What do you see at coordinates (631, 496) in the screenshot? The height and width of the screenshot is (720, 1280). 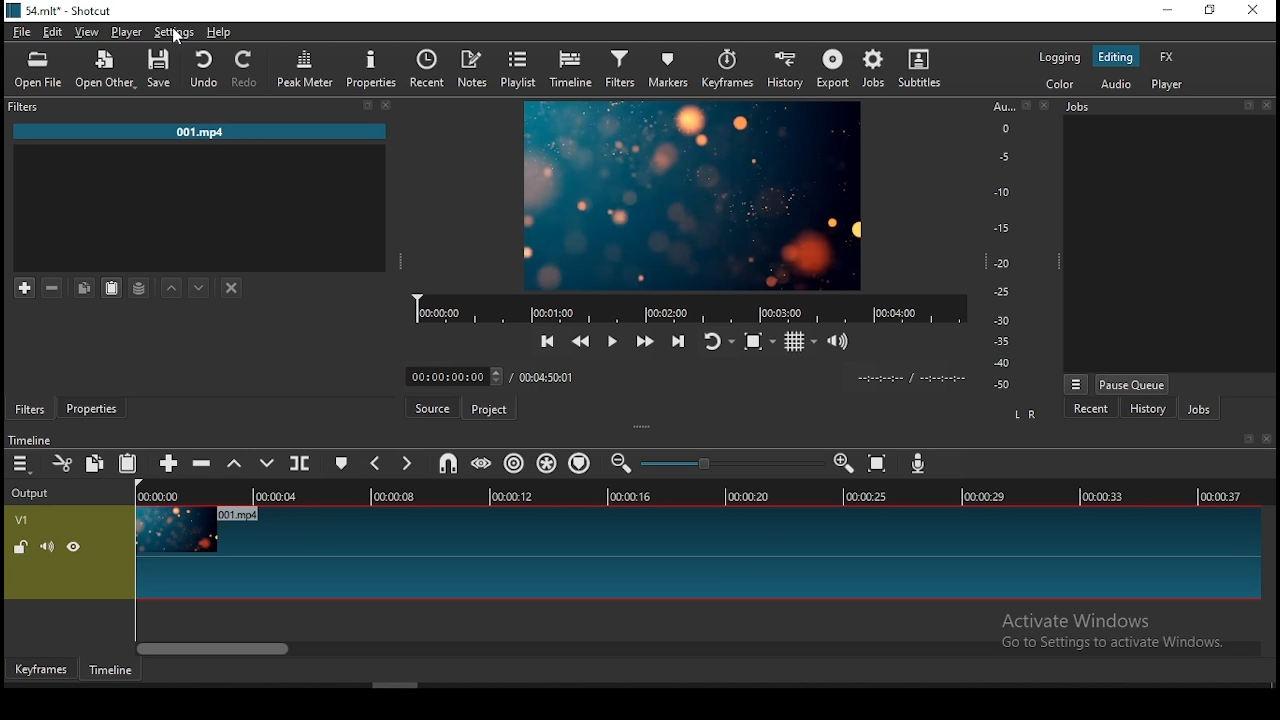 I see `00:00:16` at bounding box center [631, 496].